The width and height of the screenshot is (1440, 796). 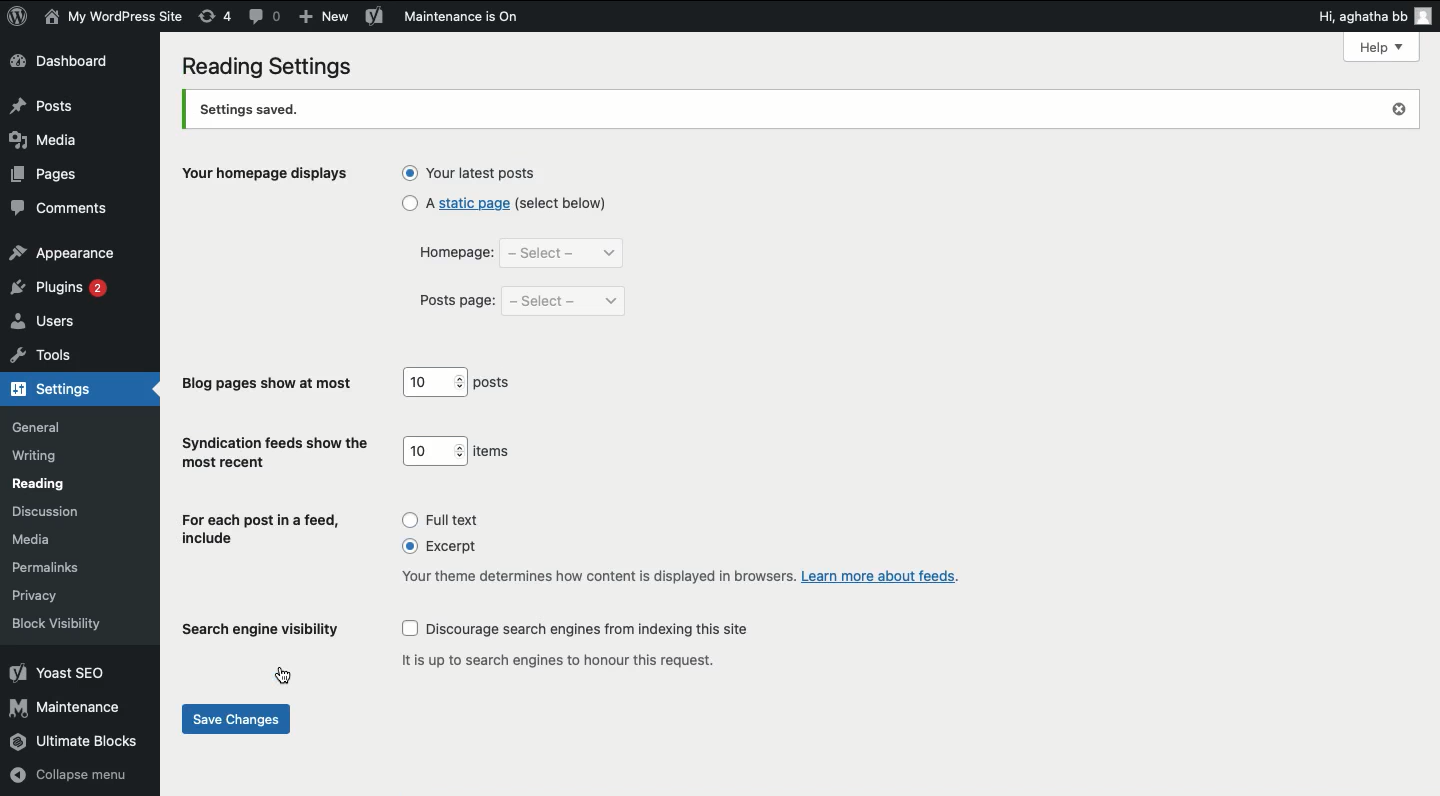 I want to click on plugins 2, so click(x=58, y=286).